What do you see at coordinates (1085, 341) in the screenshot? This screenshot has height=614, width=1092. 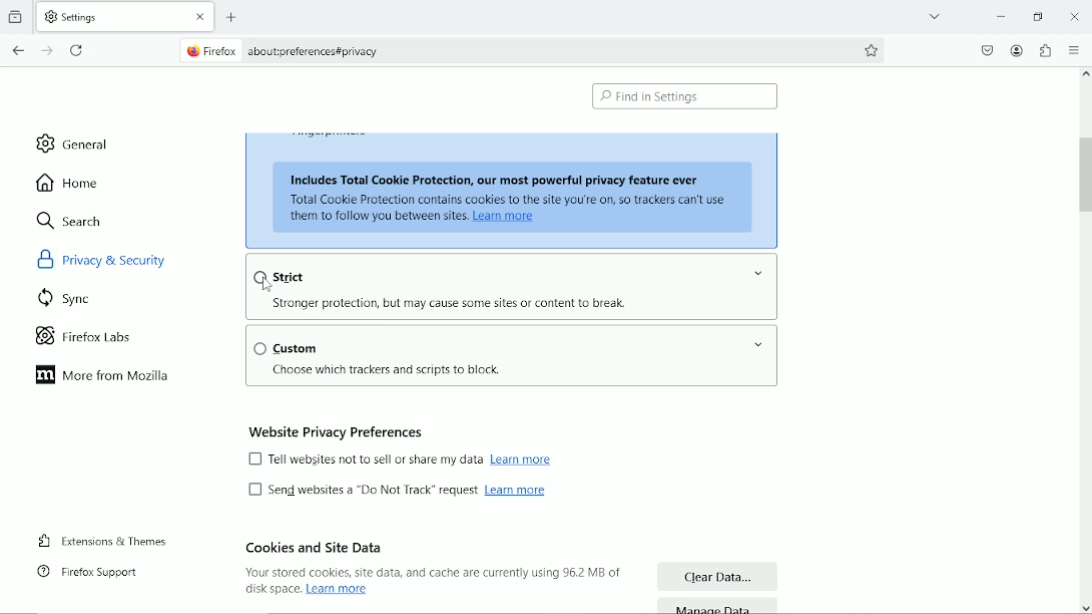 I see `vertical scrollbar` at bounding box center [1085, 341].